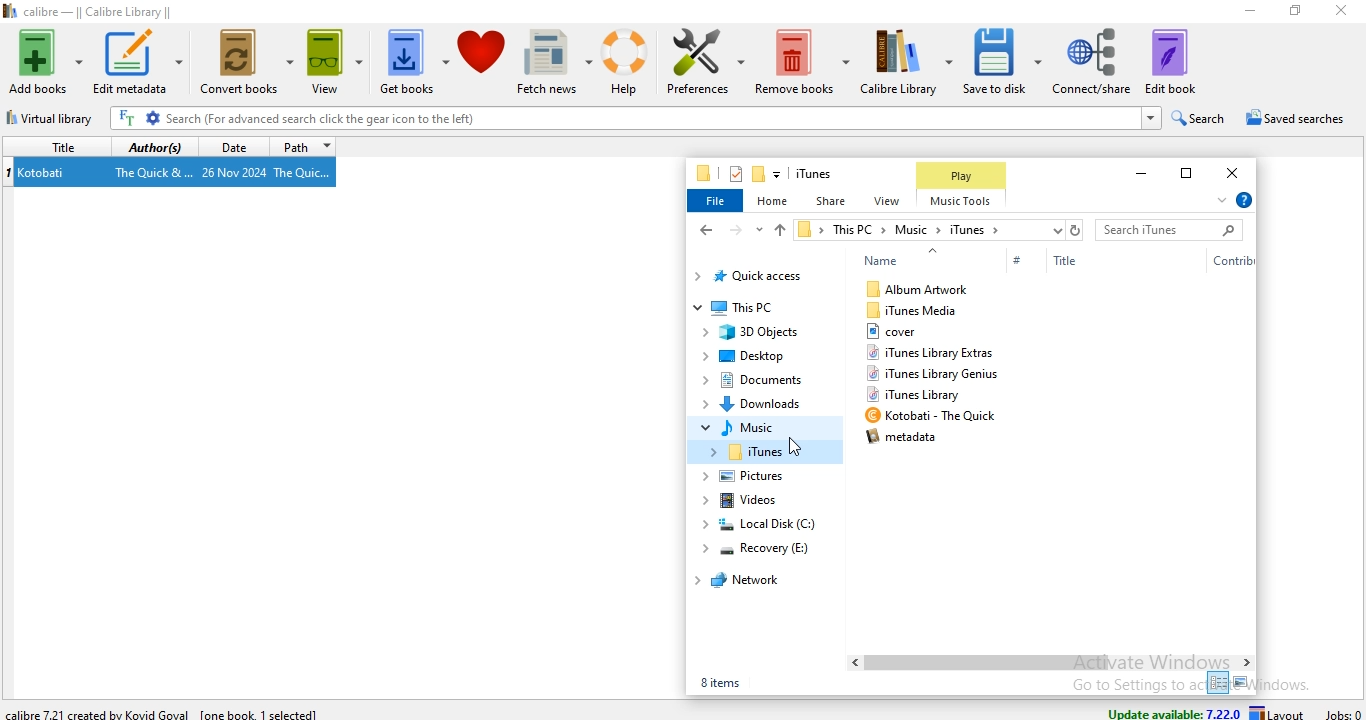 This screenshot has width=1366, height=720. Describe the element at coordinates (802, 60) in the screenshot. I see `remove books` at that location.